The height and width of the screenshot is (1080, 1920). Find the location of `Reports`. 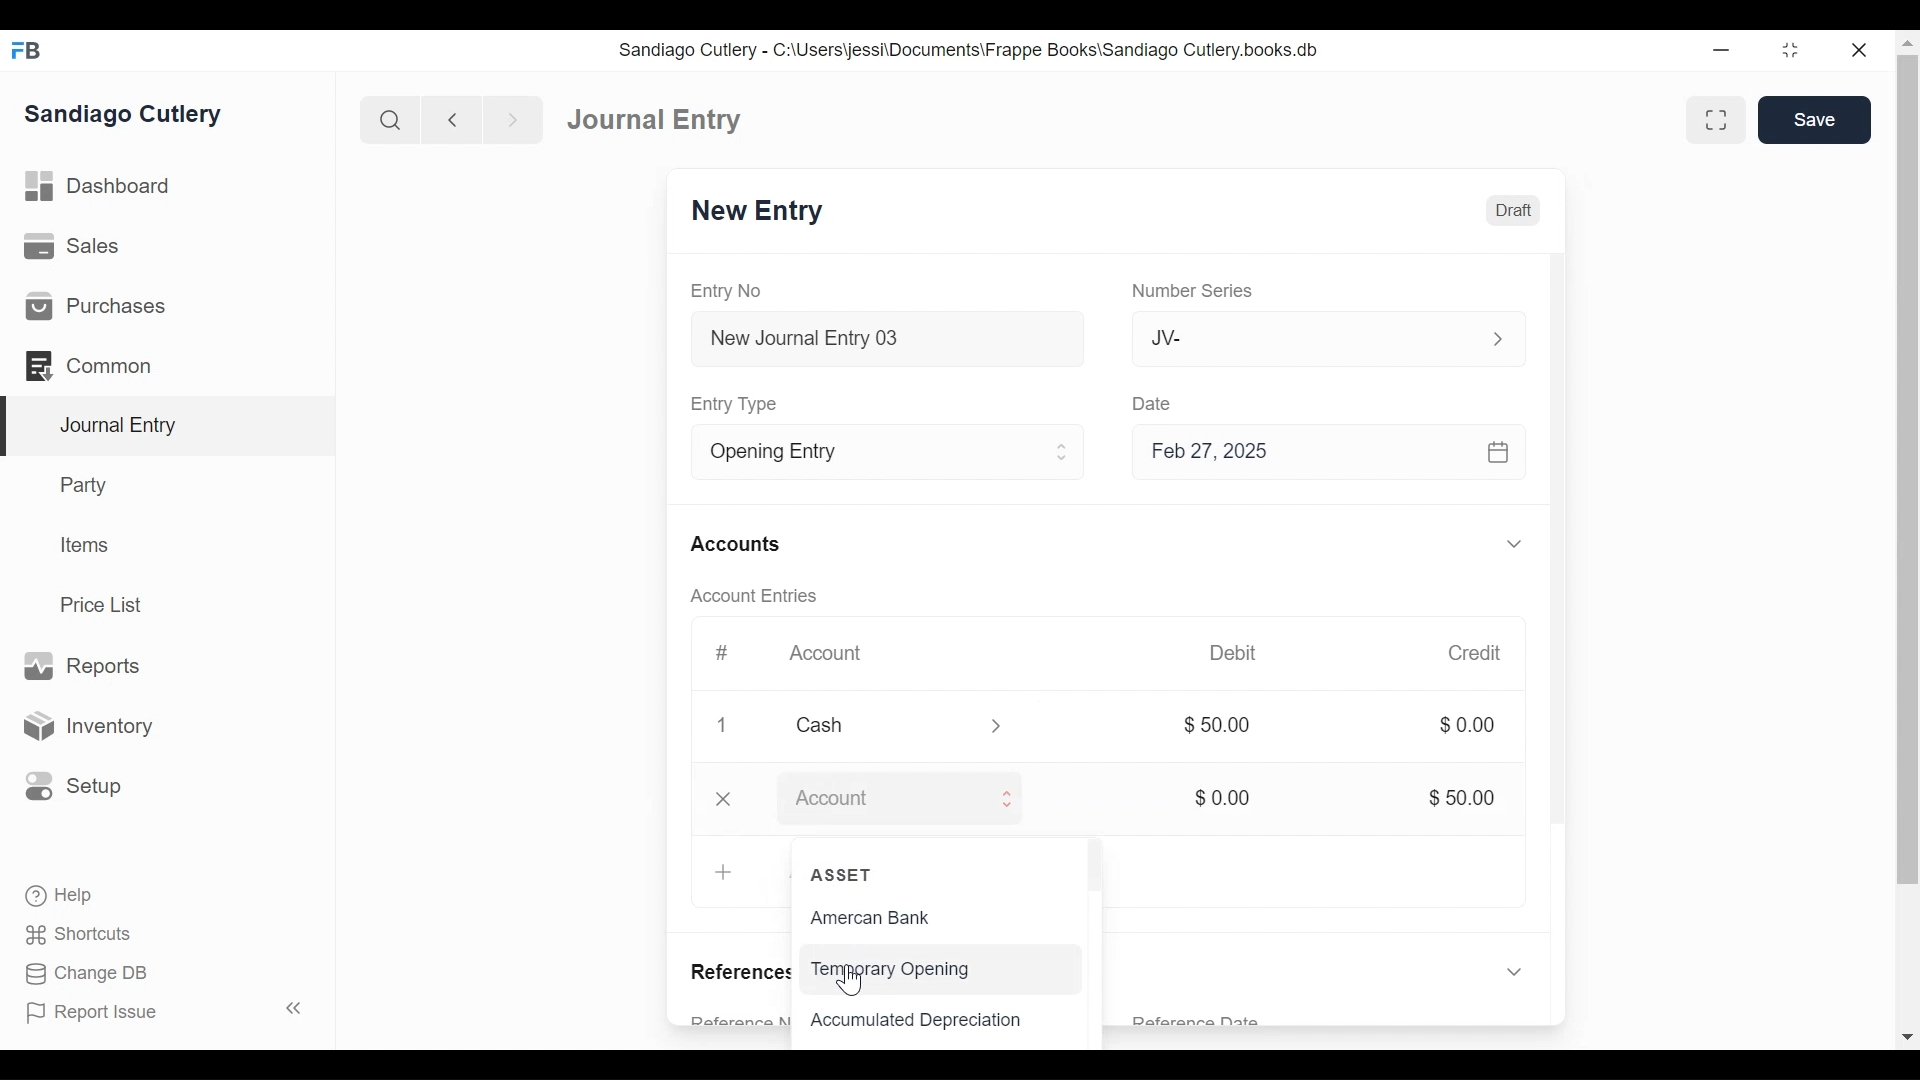

Reports is located at coordinates (88, 666).